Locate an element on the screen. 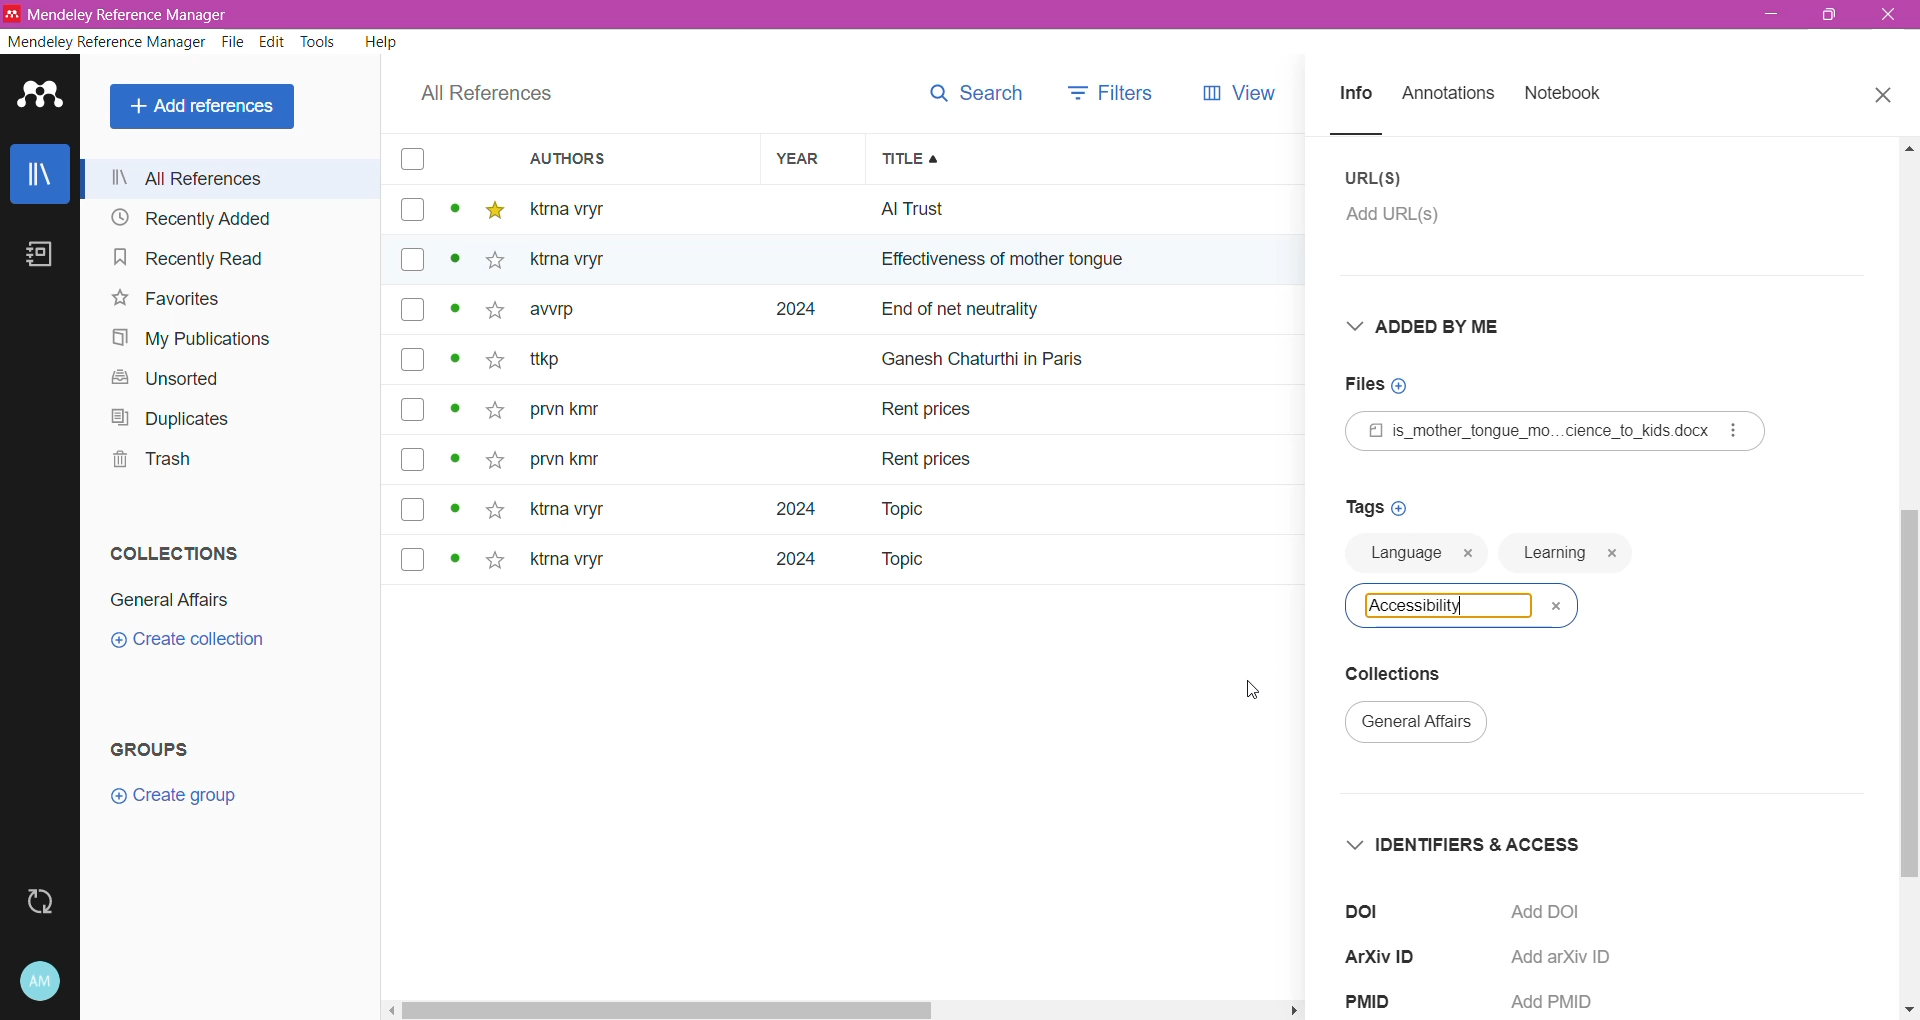  ktma vryr is located at coordinates (568, 564).